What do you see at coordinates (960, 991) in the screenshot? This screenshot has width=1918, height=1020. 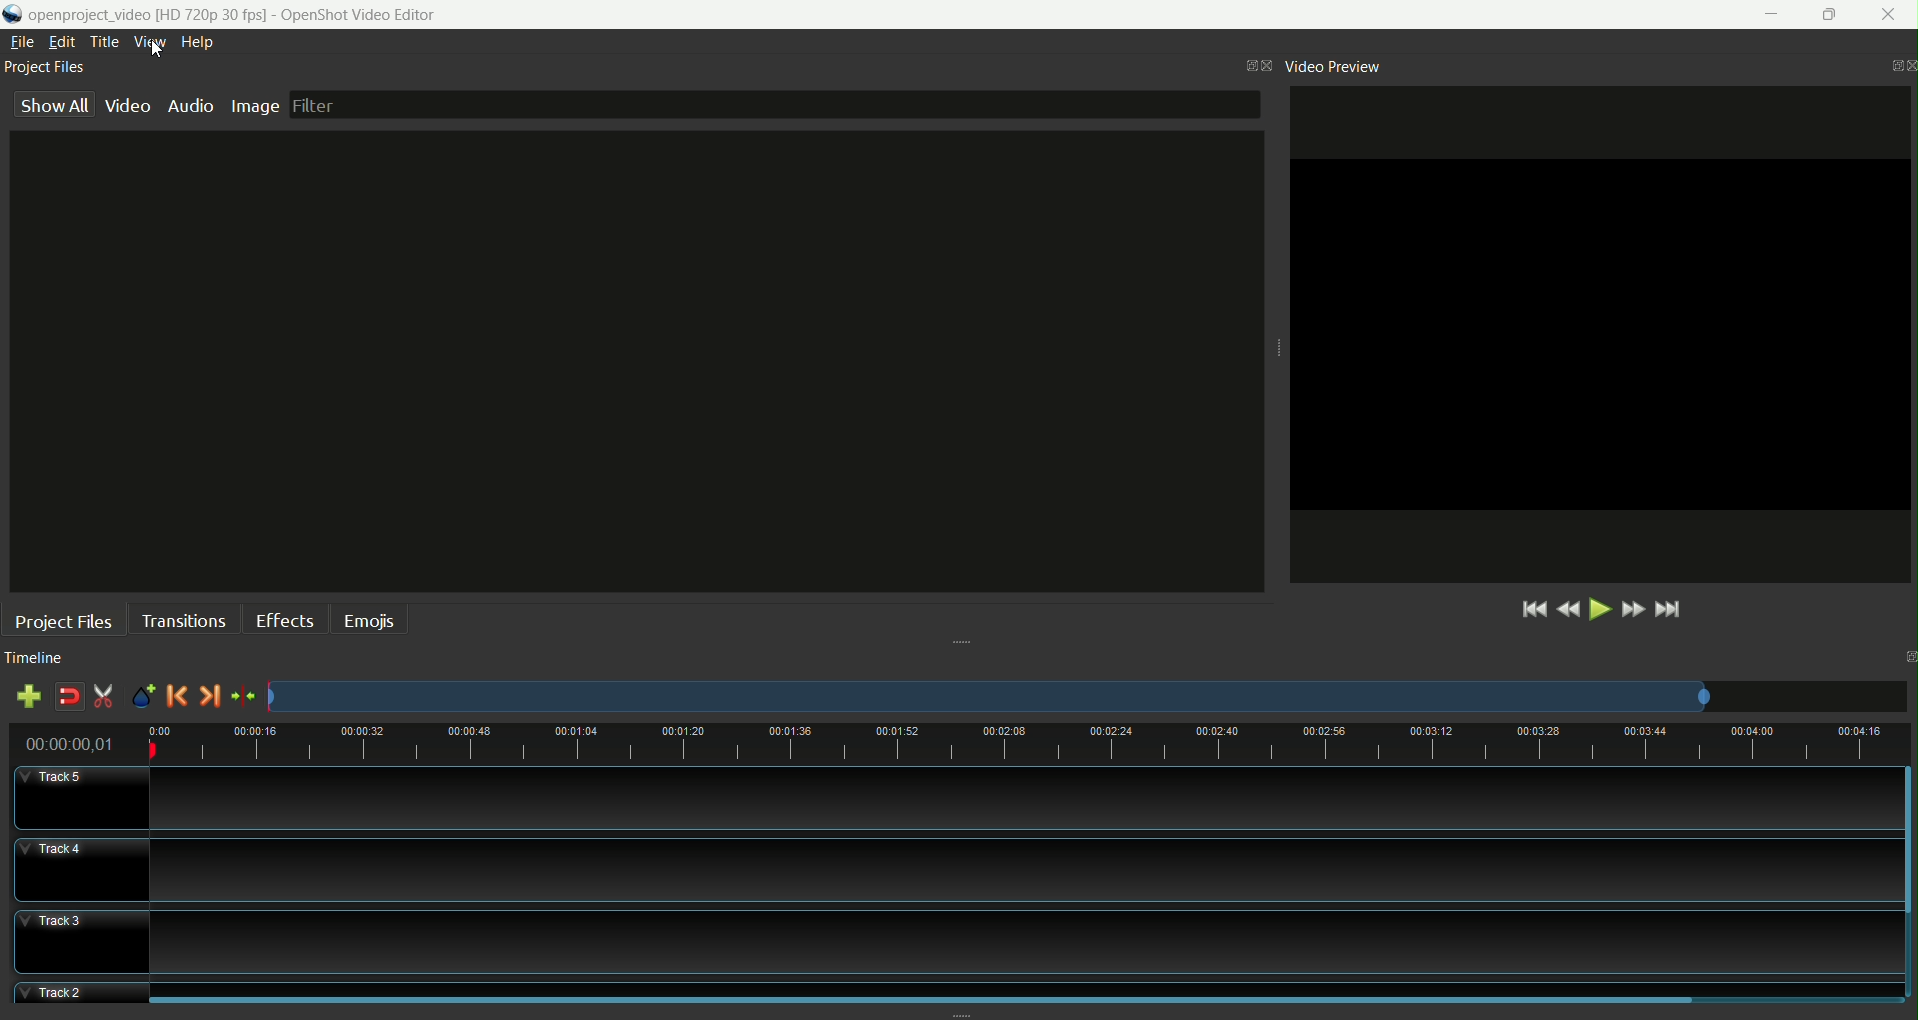 I see `track2` at bounding box center [960, 991].